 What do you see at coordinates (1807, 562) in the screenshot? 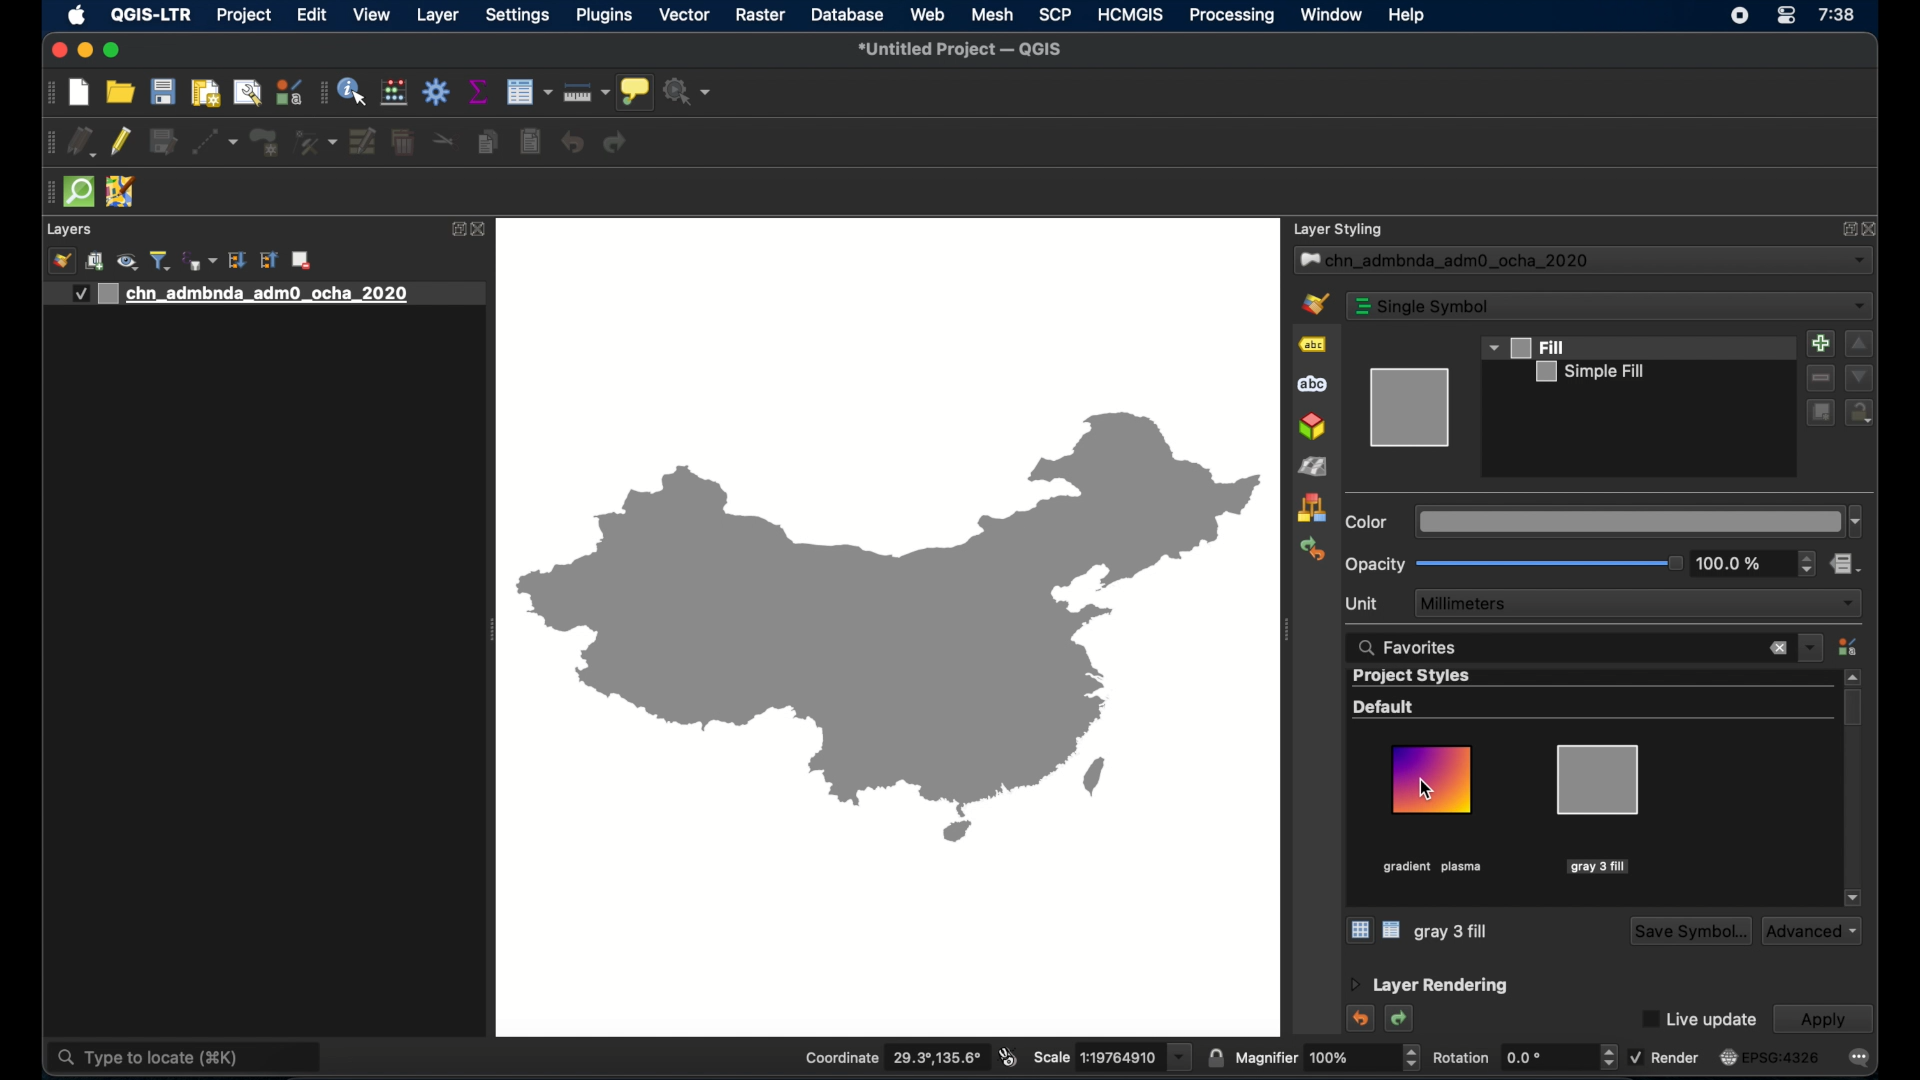
I see `stepper buttons` at bounding box center [1807, 562].